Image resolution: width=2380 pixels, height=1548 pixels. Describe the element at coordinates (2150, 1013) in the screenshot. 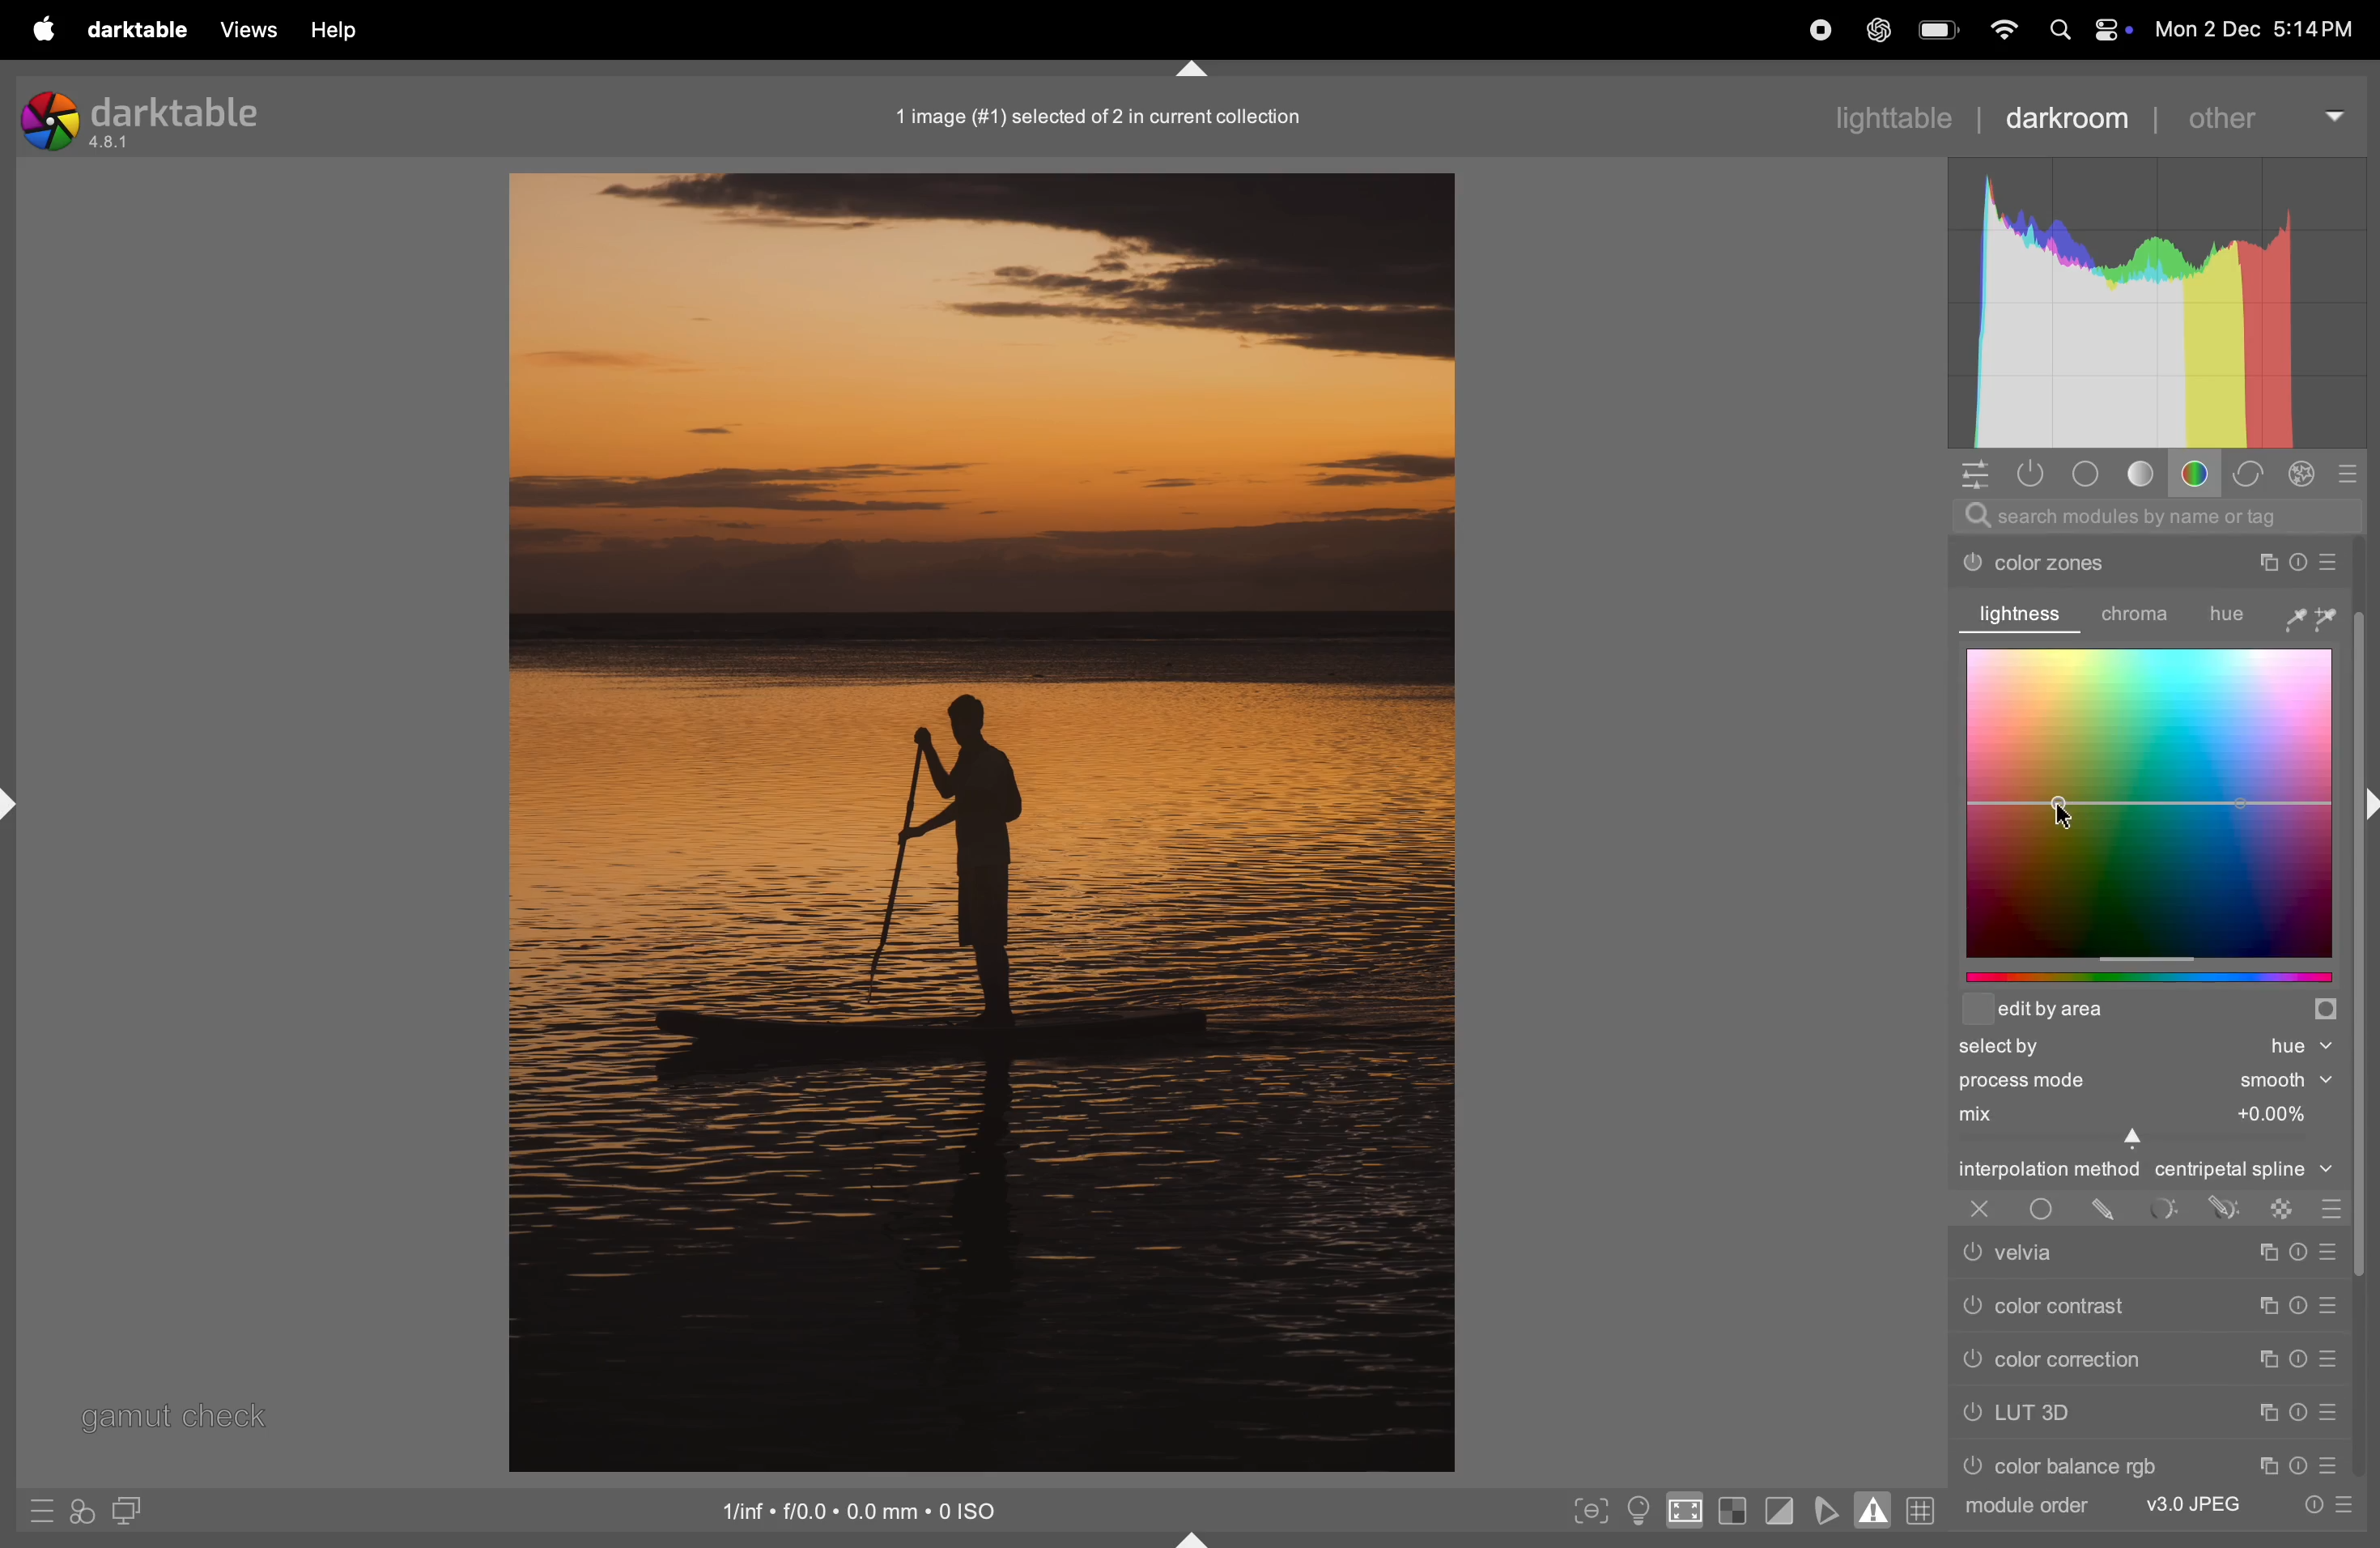

I see `edit area` at that location.